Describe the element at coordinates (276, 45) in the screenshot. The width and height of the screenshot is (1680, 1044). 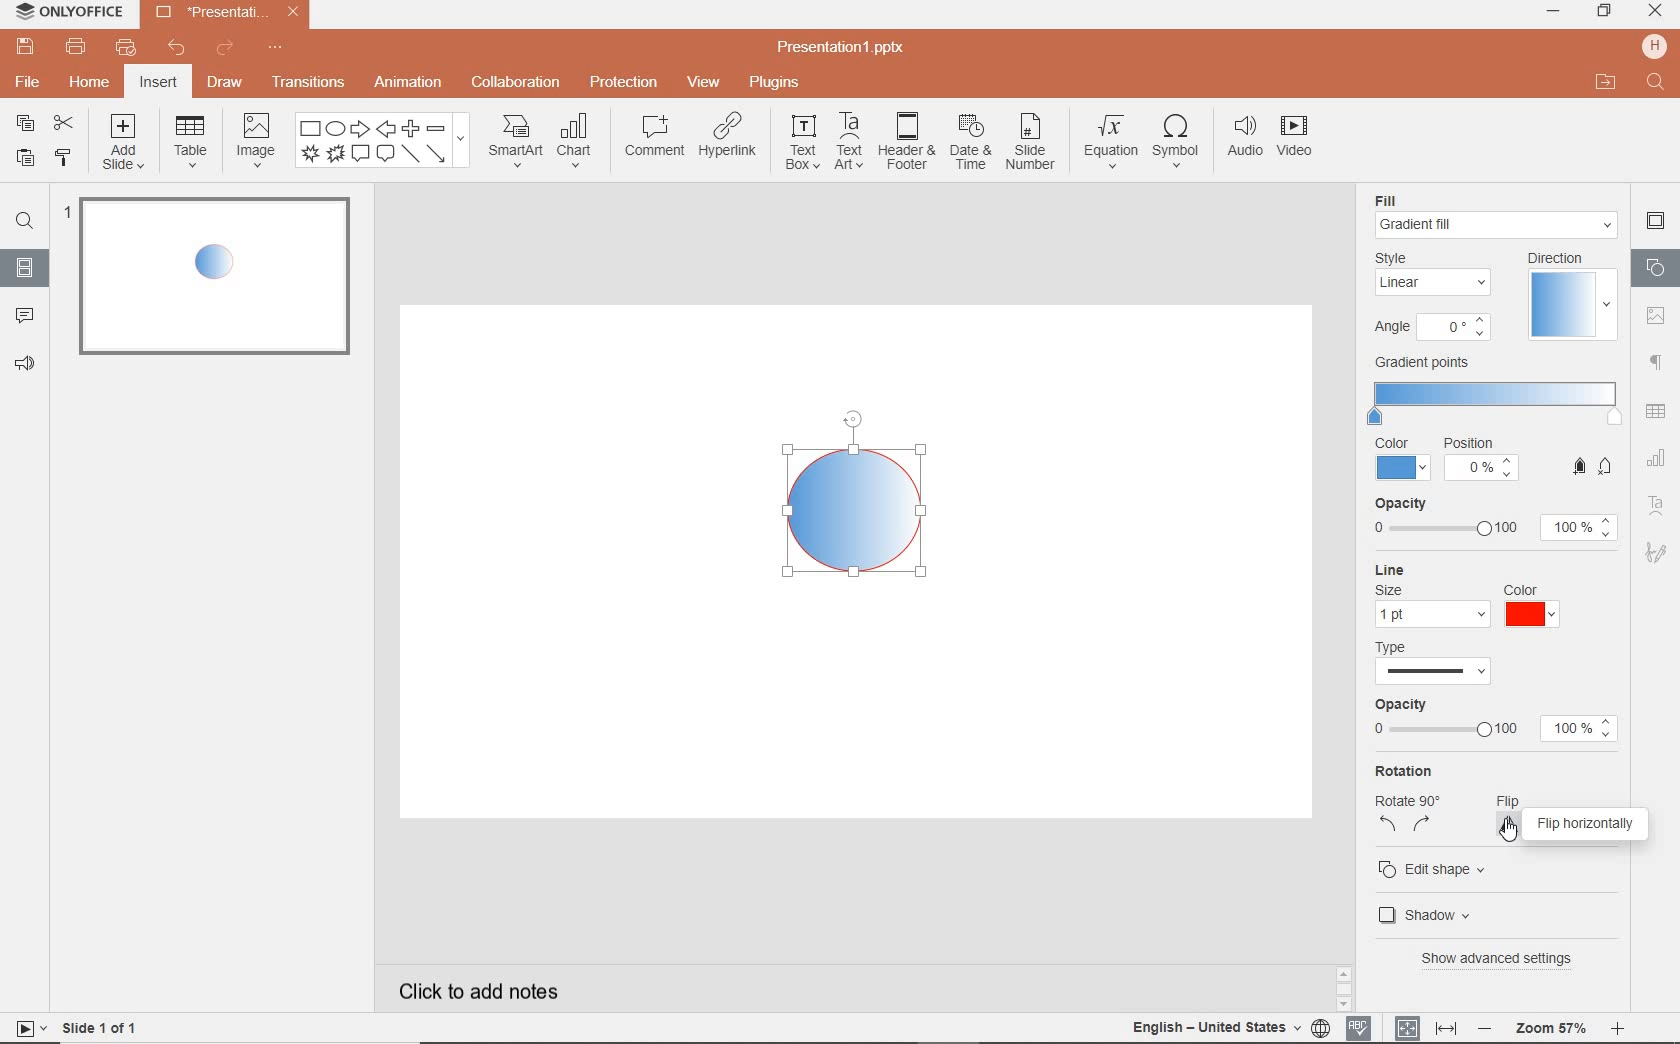
I see `customize quick access toolbar` at that location.